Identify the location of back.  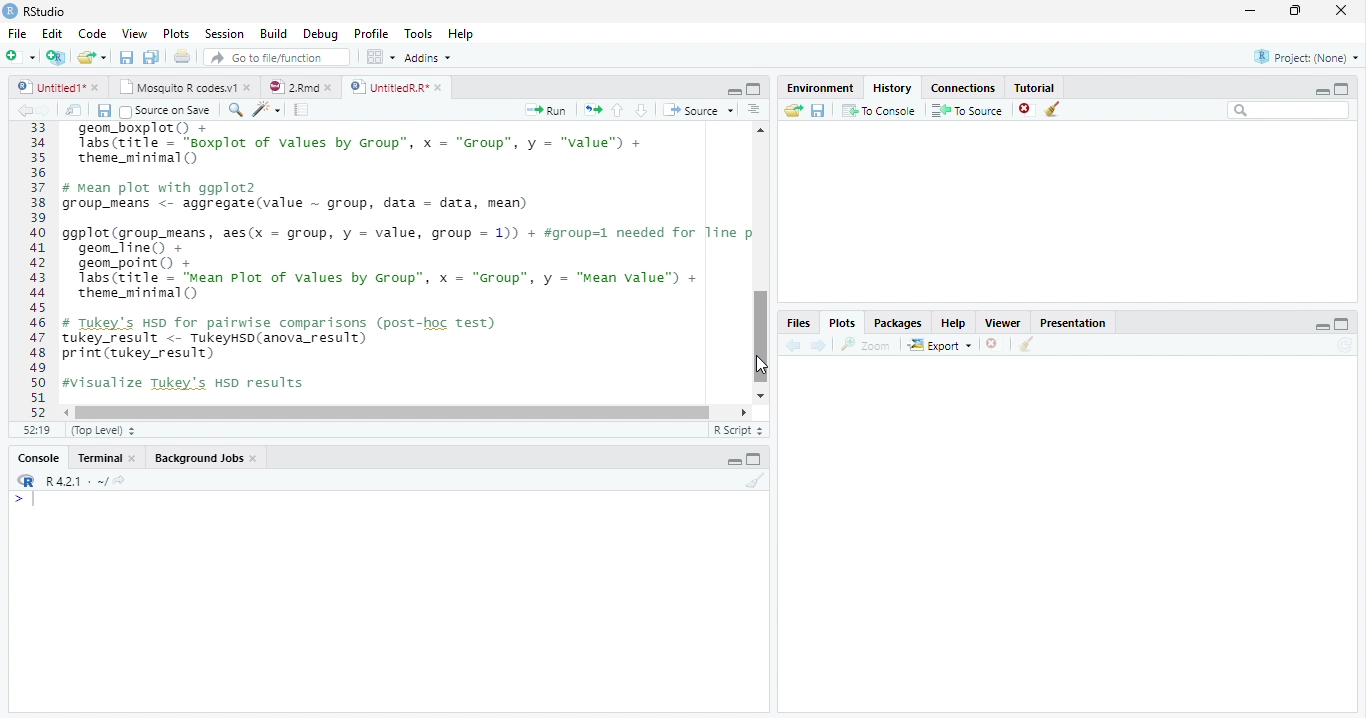
(791, 346).